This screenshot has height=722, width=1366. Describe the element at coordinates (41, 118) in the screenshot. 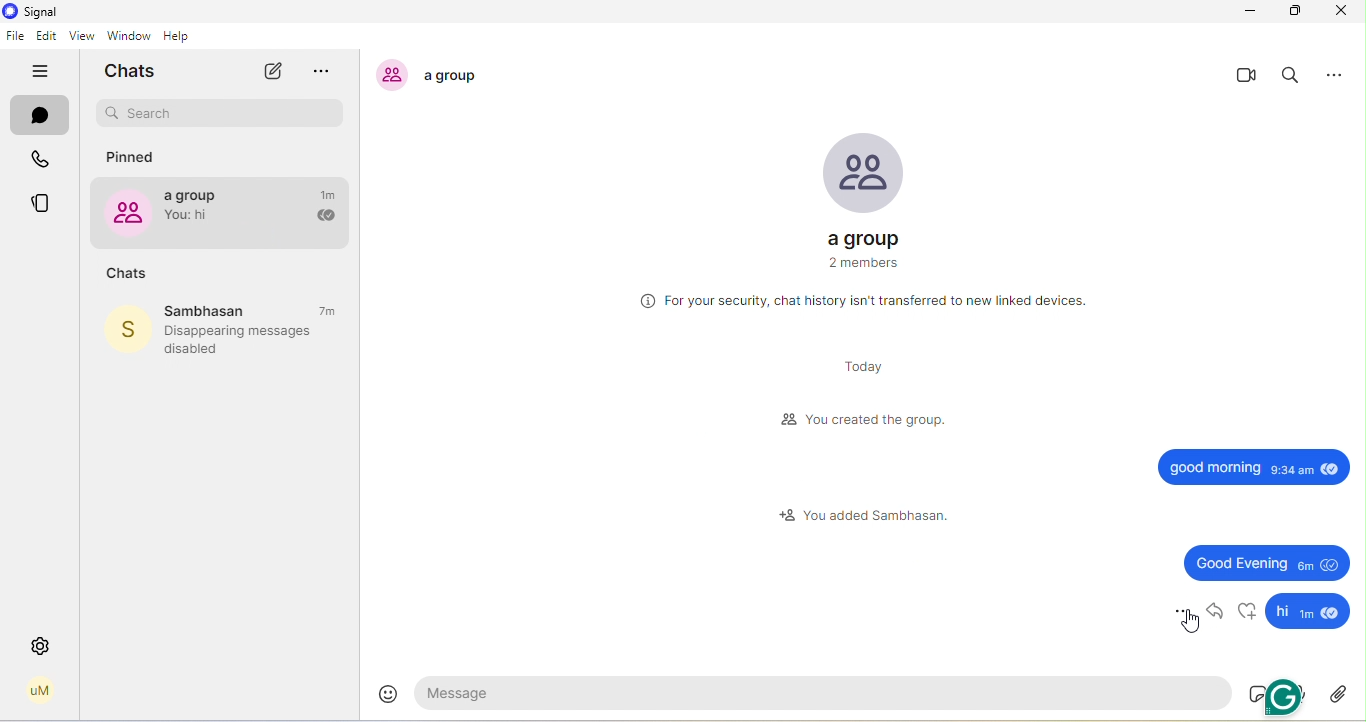

I see `chat` at that location.